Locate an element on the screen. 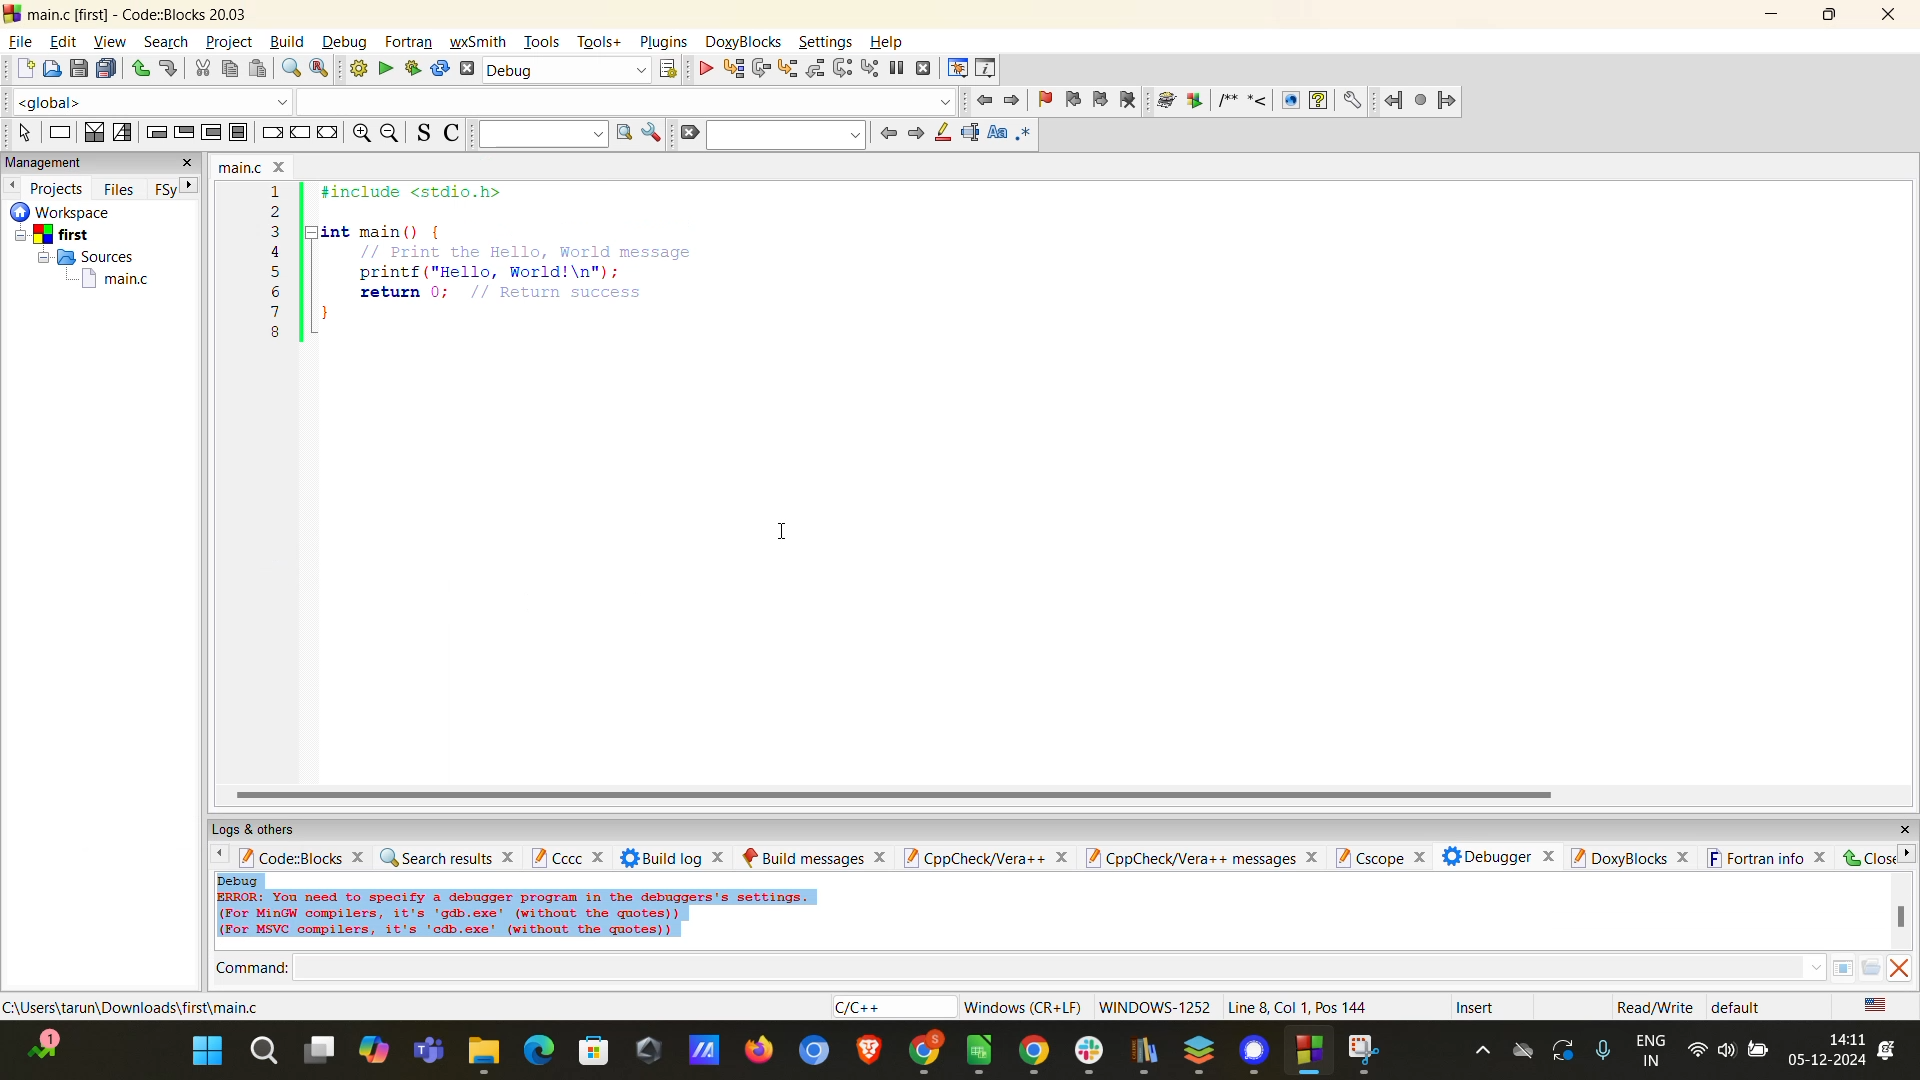  tools+ is located at coordinates (599, 43).